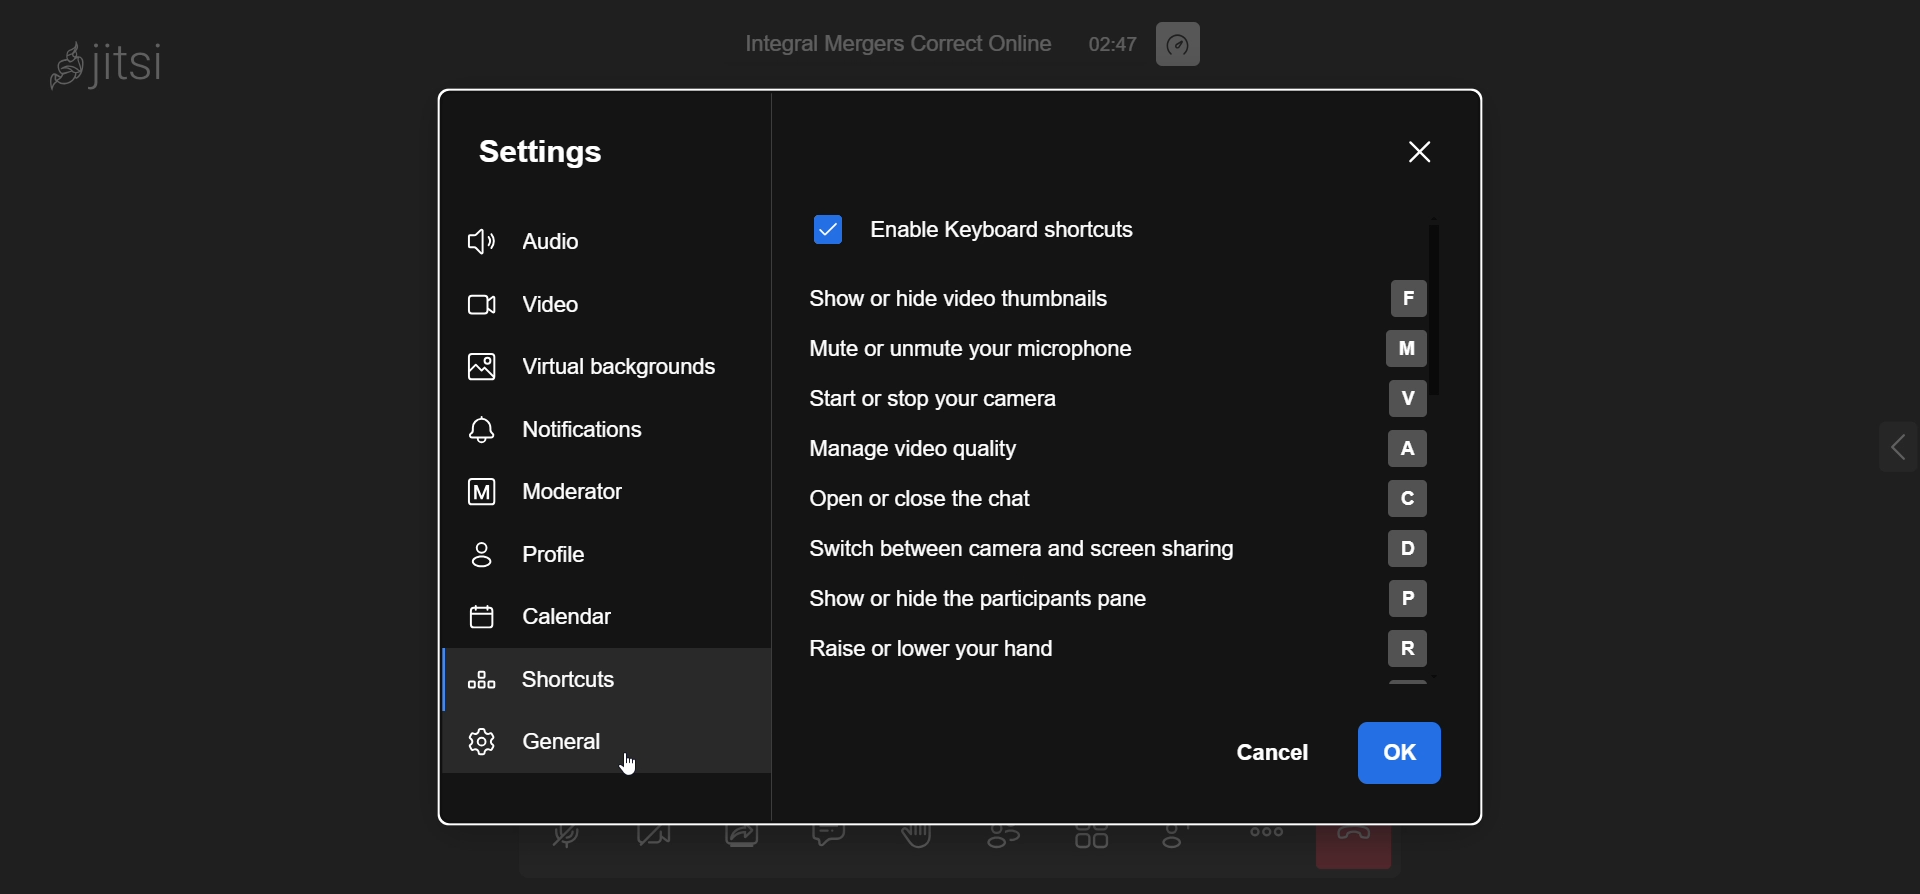 The width and height of the screenshot is (1920, 894). I want to click on shortcuts, so click(555, 680).